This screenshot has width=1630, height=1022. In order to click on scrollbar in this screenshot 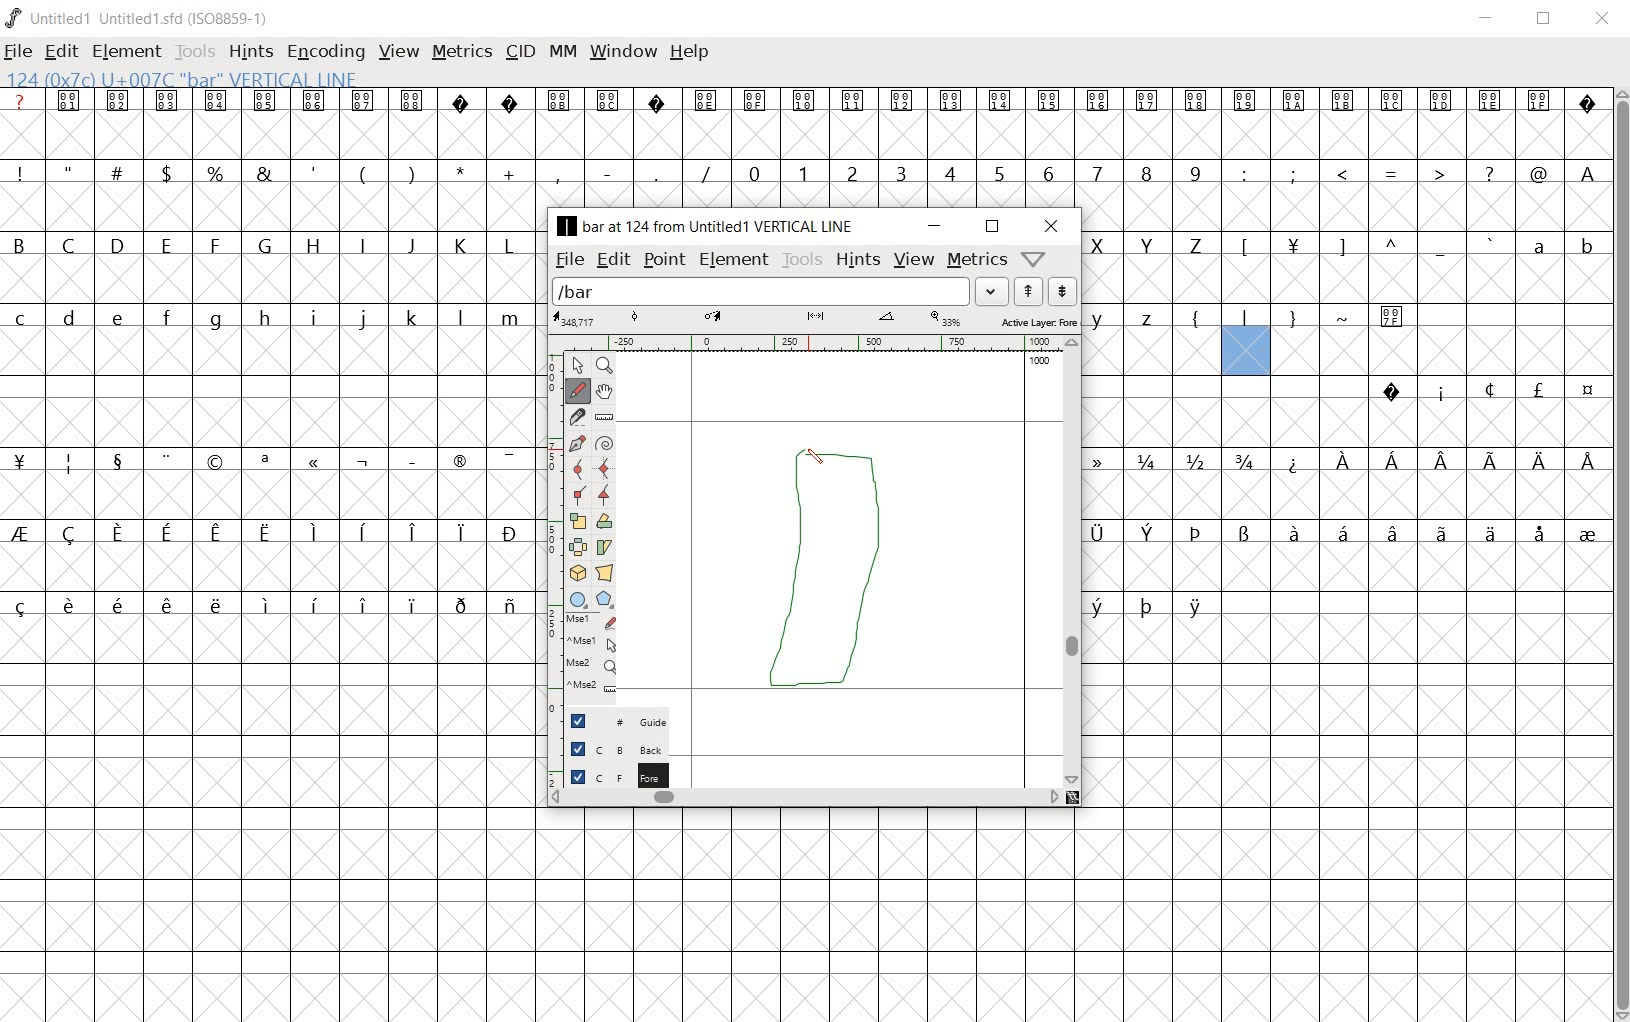, I will do `click(805, 796)`.